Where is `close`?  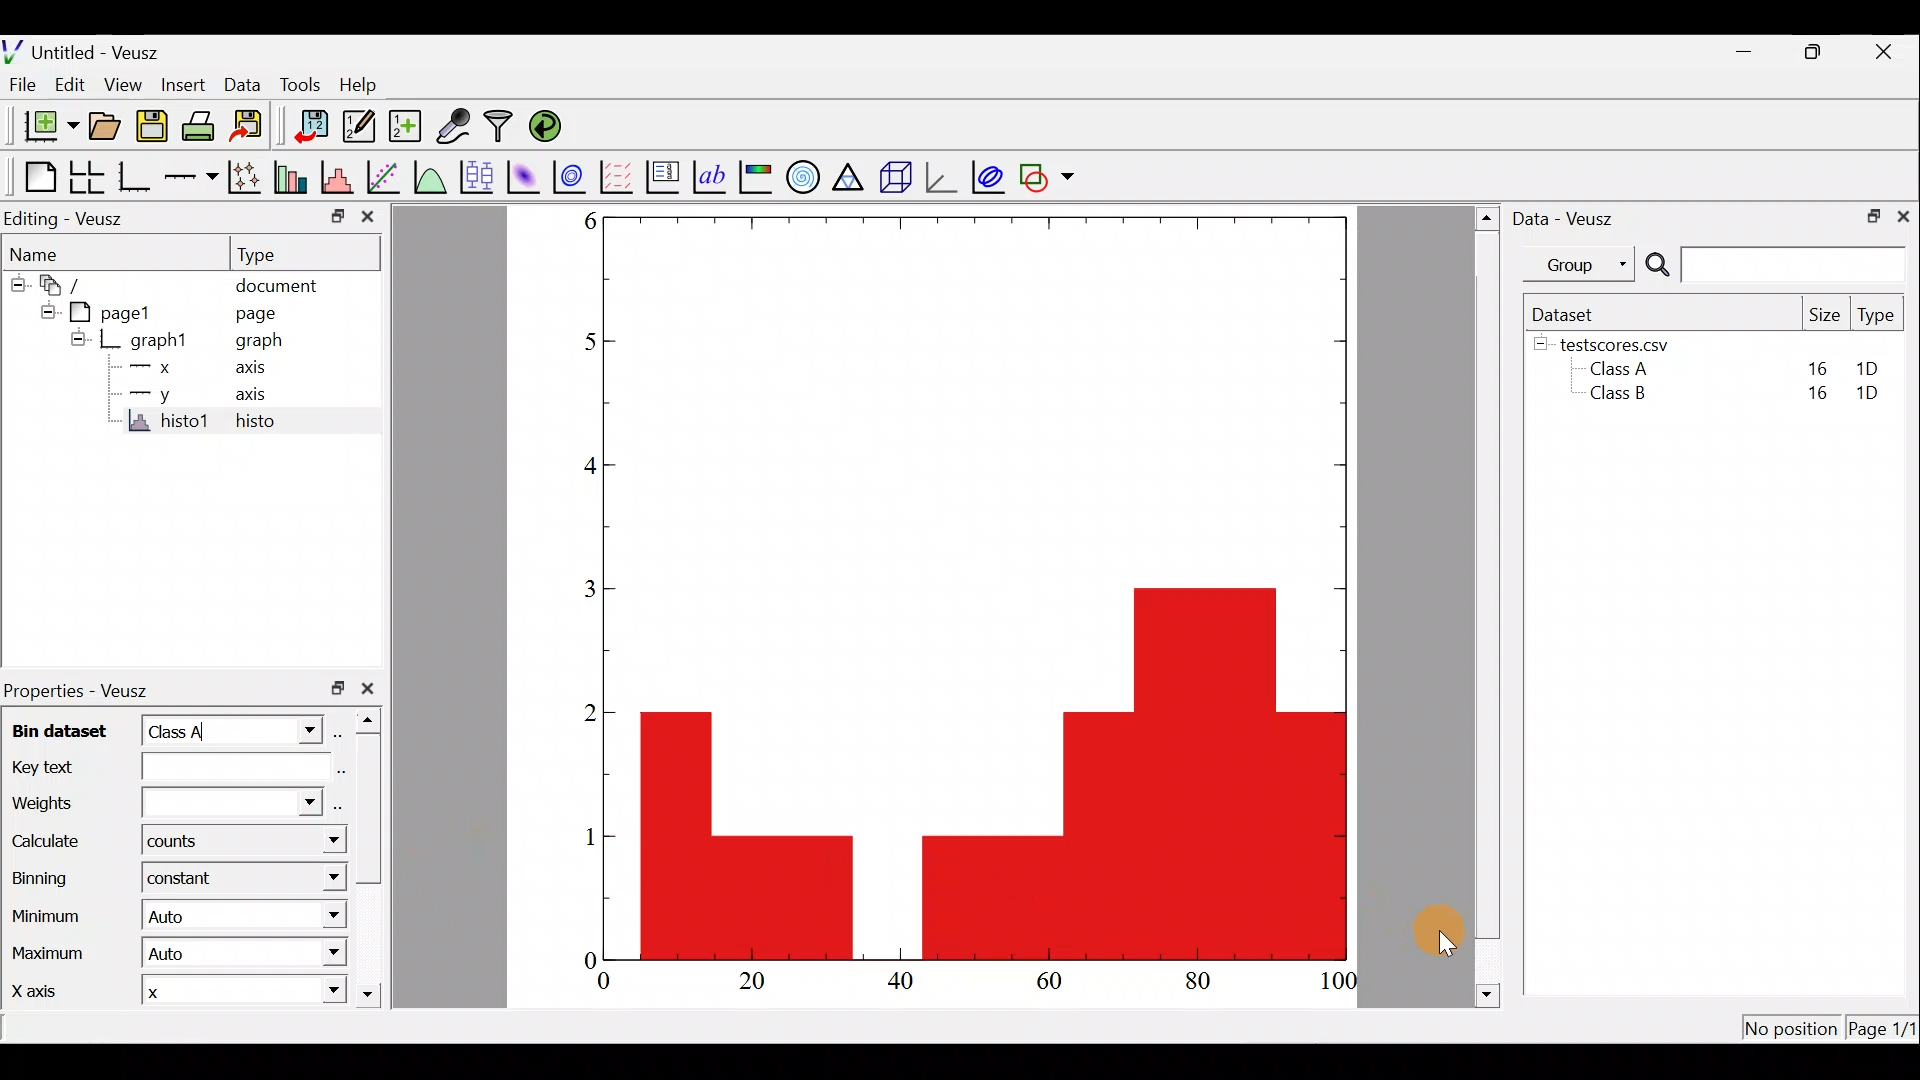
close is located at coordinates (367, 217).